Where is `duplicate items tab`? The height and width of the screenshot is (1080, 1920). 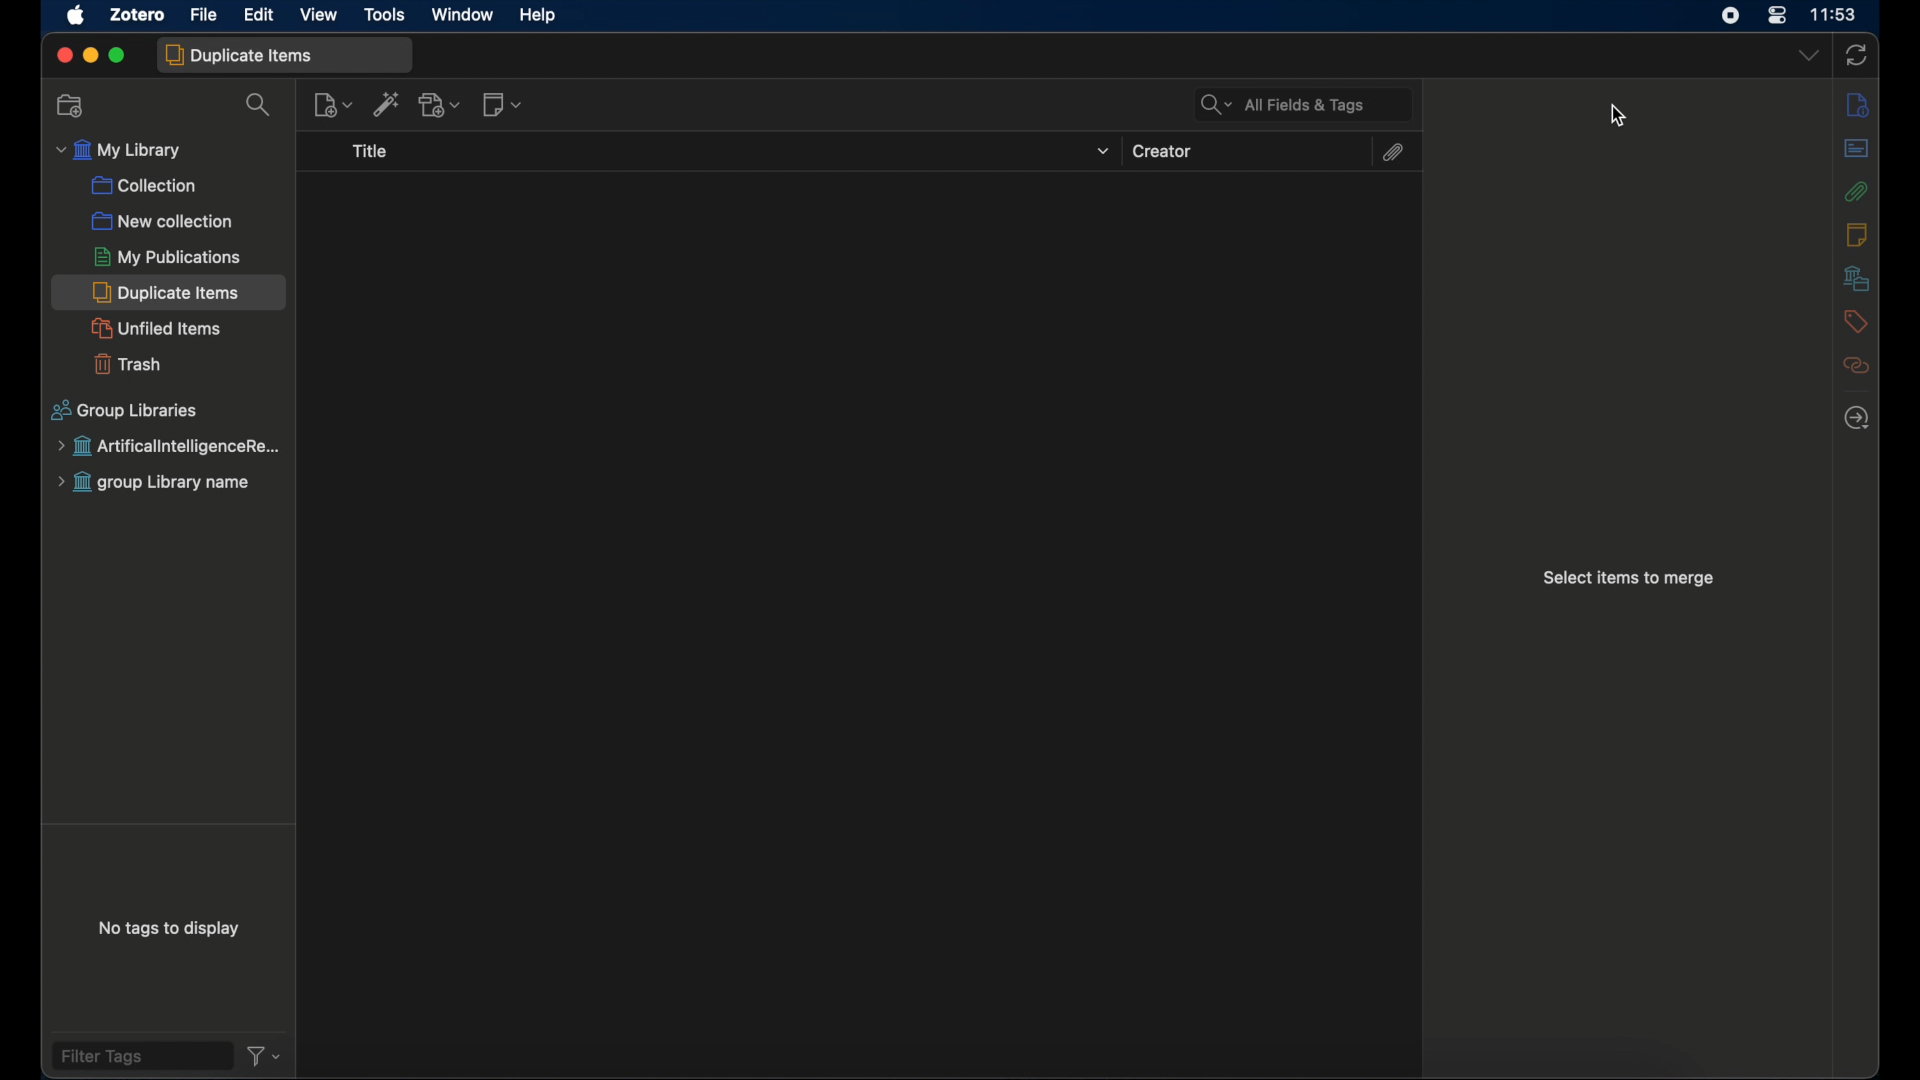 duplicate items tab is located at coordinates (284, 56).